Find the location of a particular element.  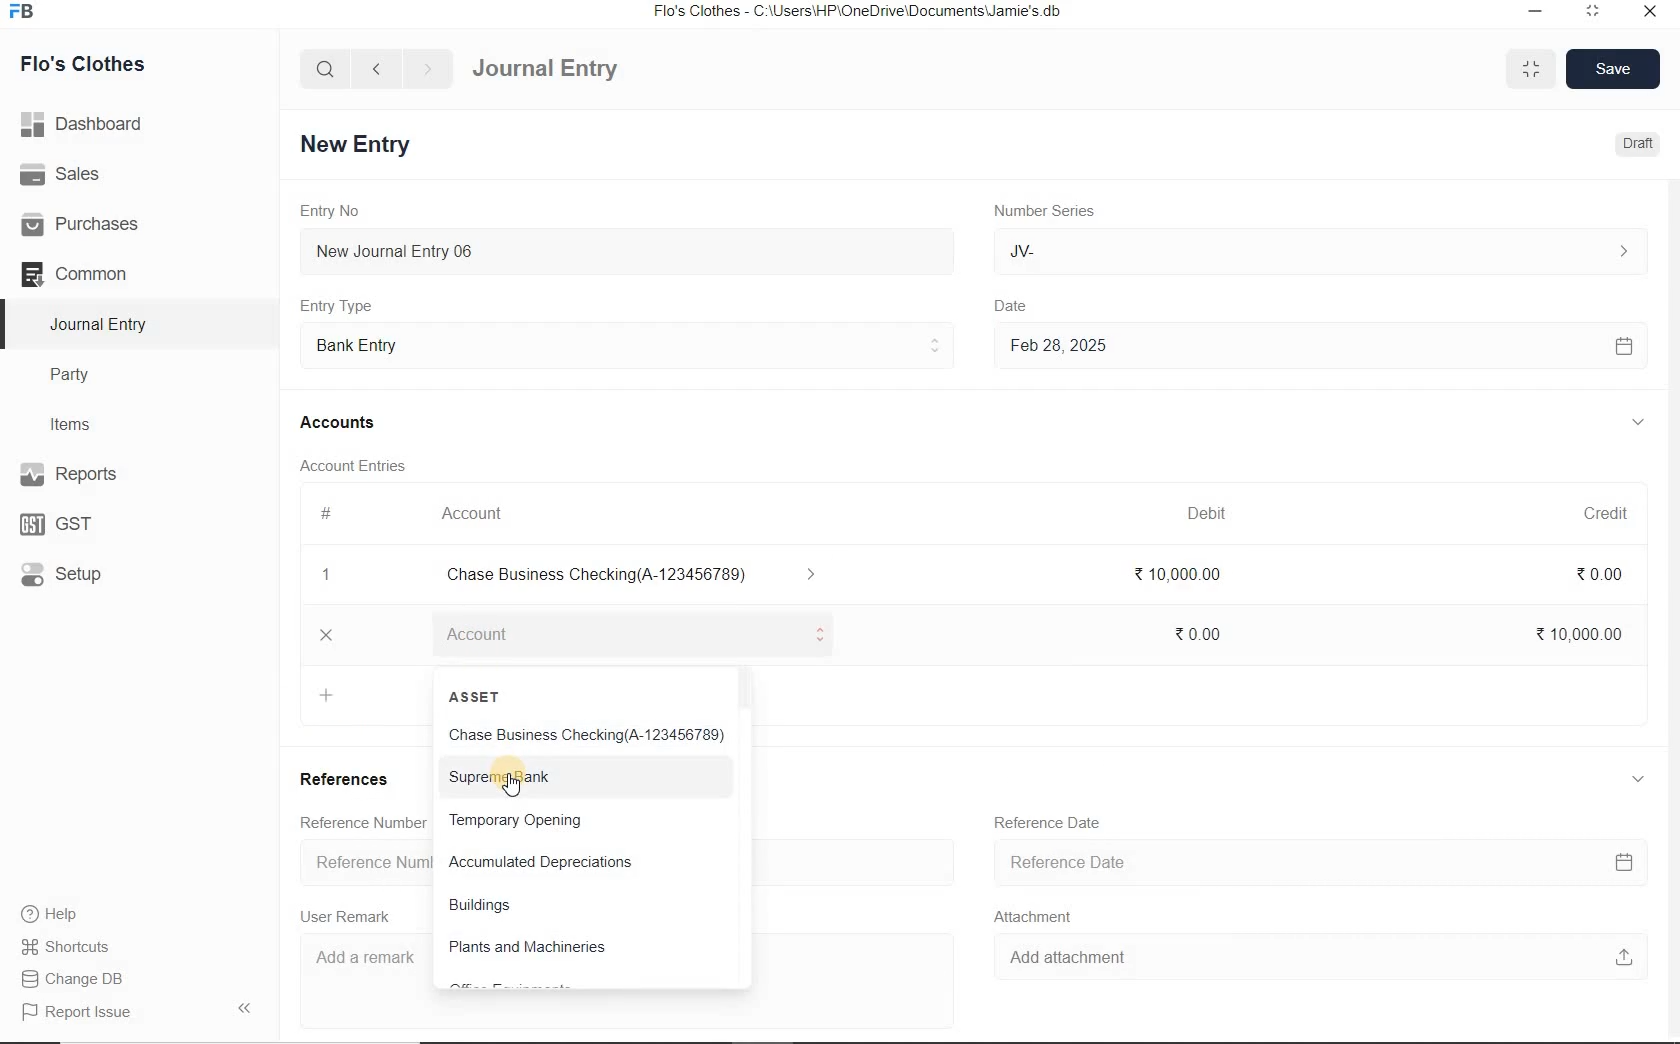

Feb 28, 2025 is located at coordinates (1319, 346).